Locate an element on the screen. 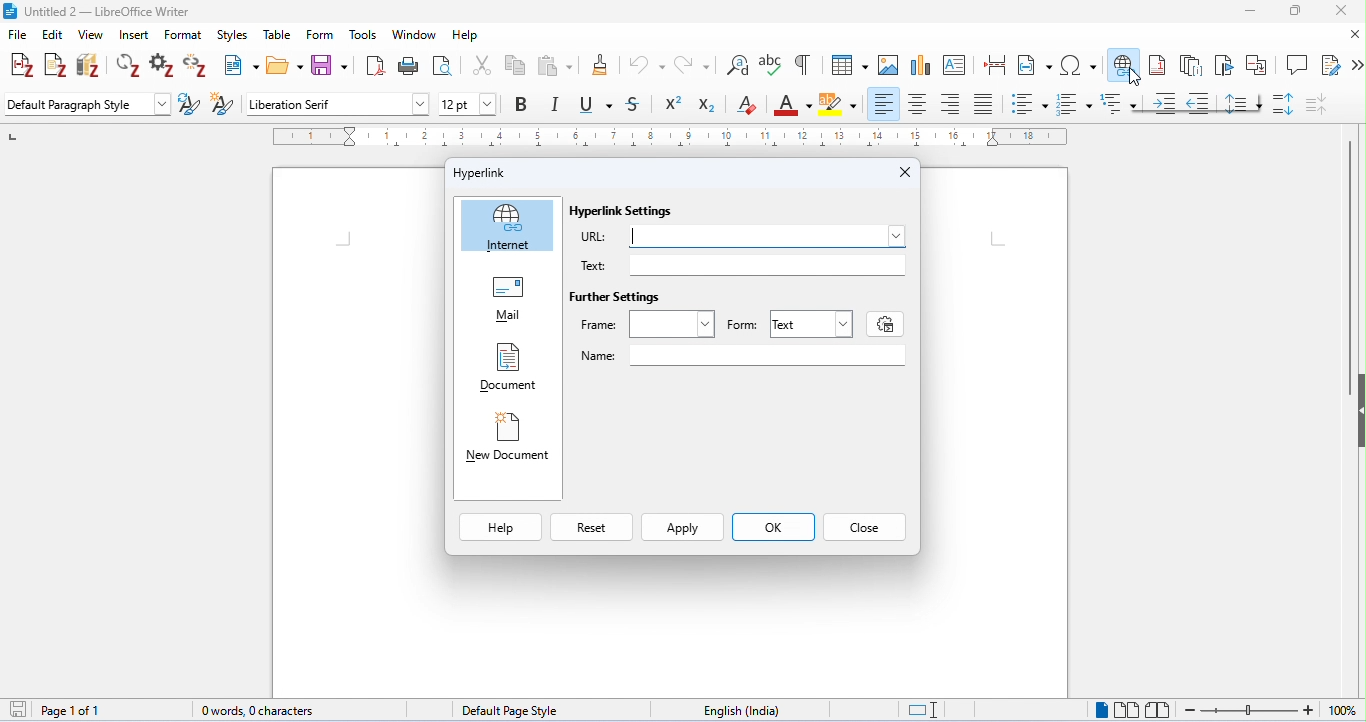 The height and width of the screenshot is (722, 1366). underline is located at coordinates (596, 105).